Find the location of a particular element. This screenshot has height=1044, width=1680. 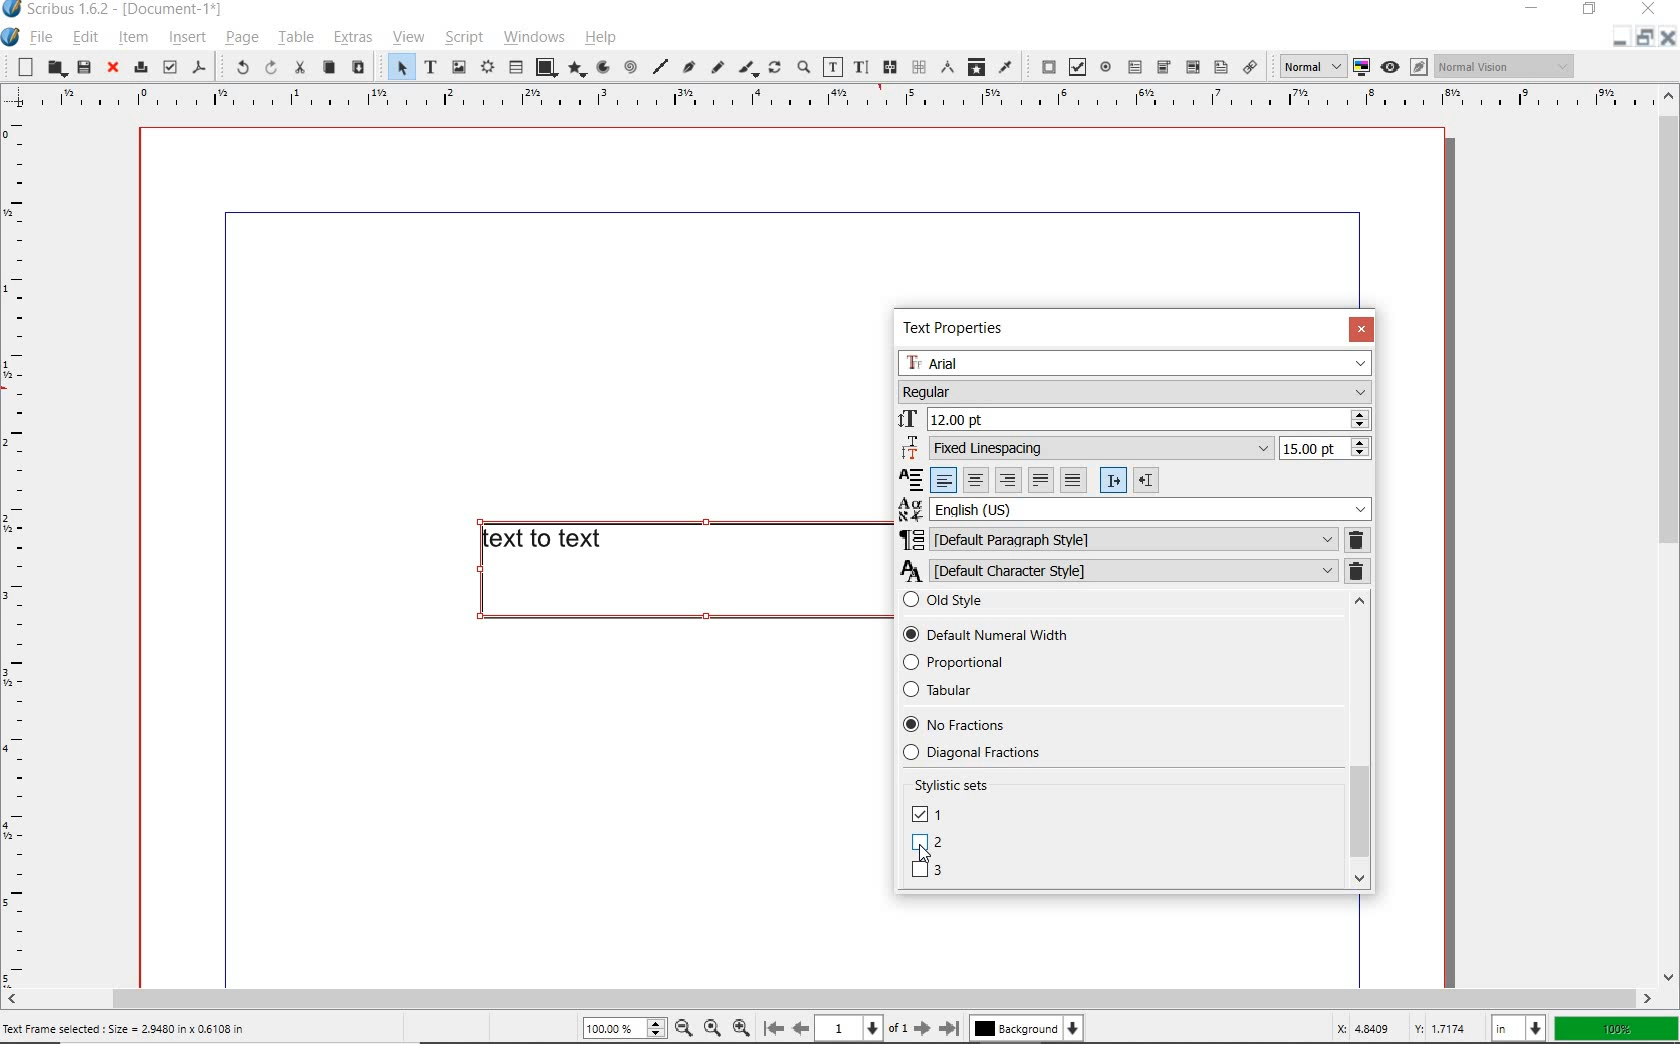

Proportional is located at coordinates (1006, 661).